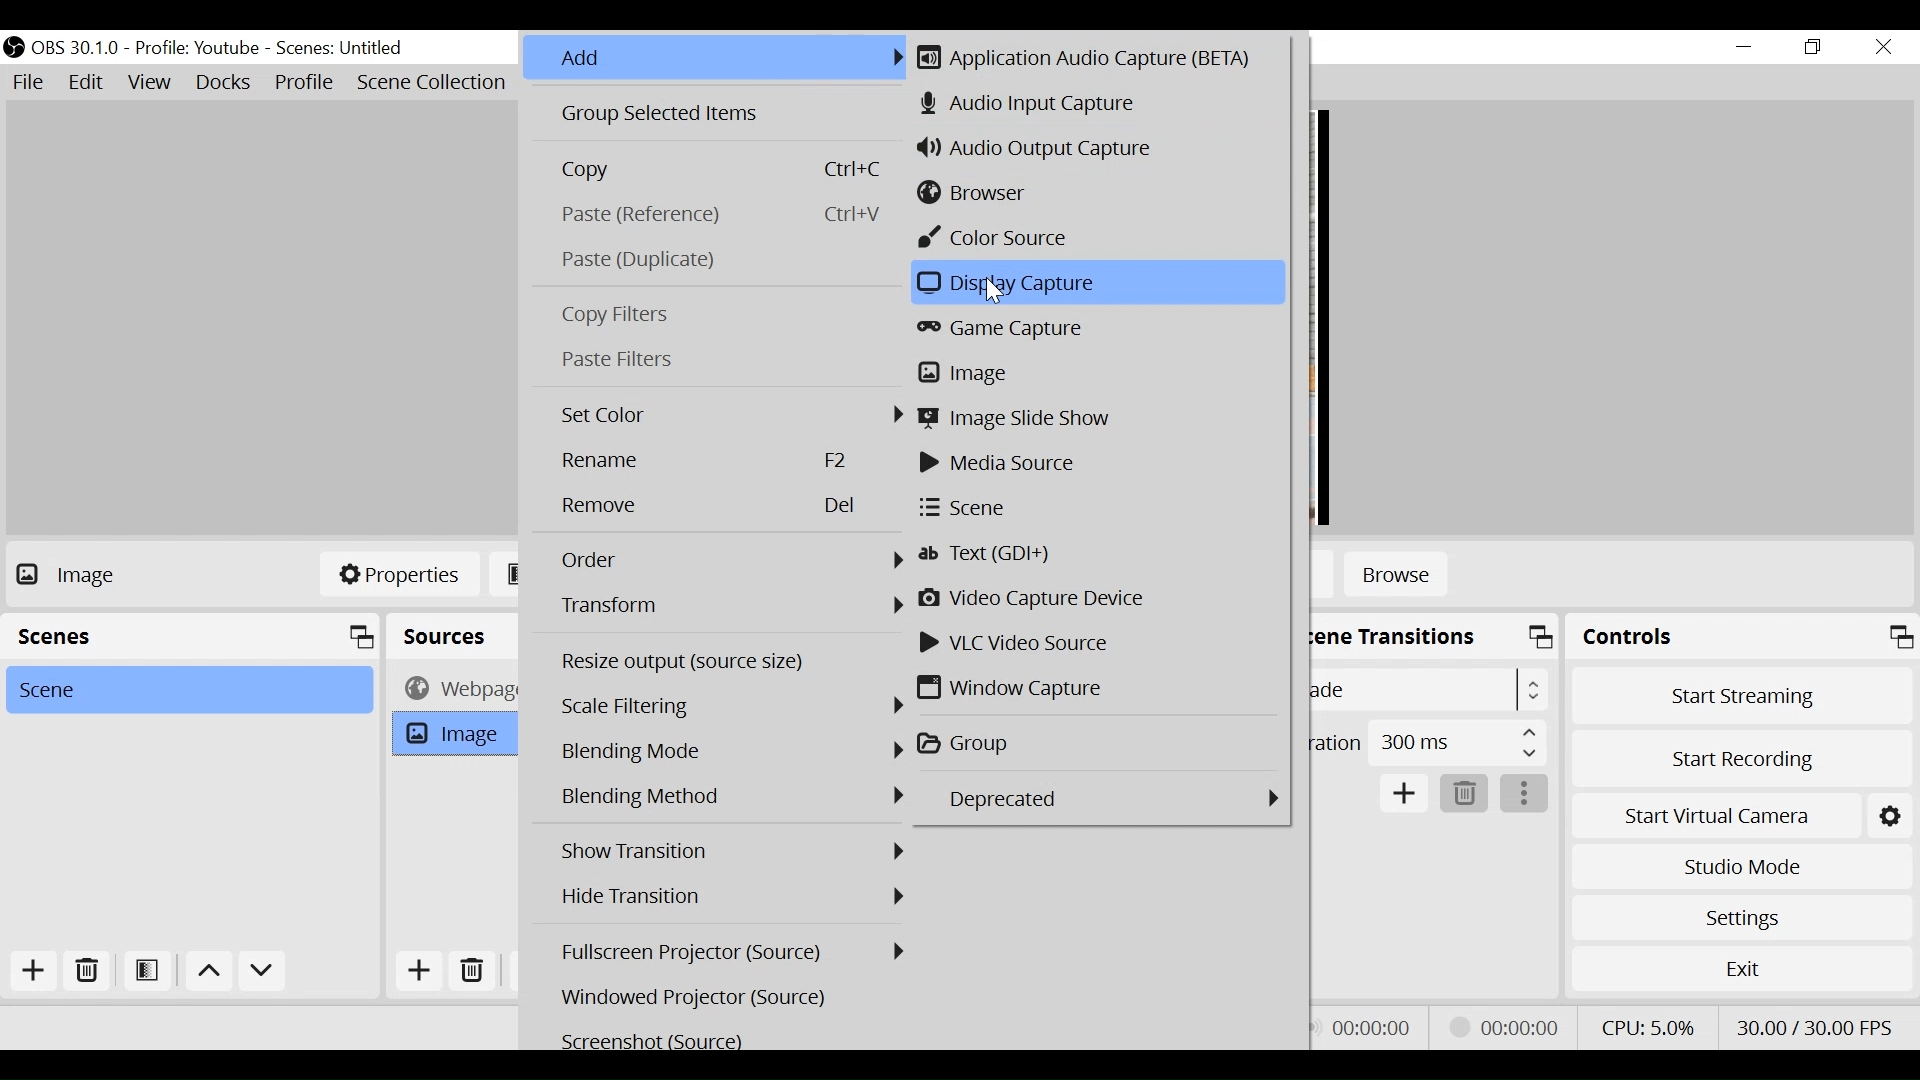 This screenshot has height=1080, width=1920. What do you see at coordinates (145, 972) in the screenshot?
I see `Open Scene Filter` at bounding box center [145, 972].